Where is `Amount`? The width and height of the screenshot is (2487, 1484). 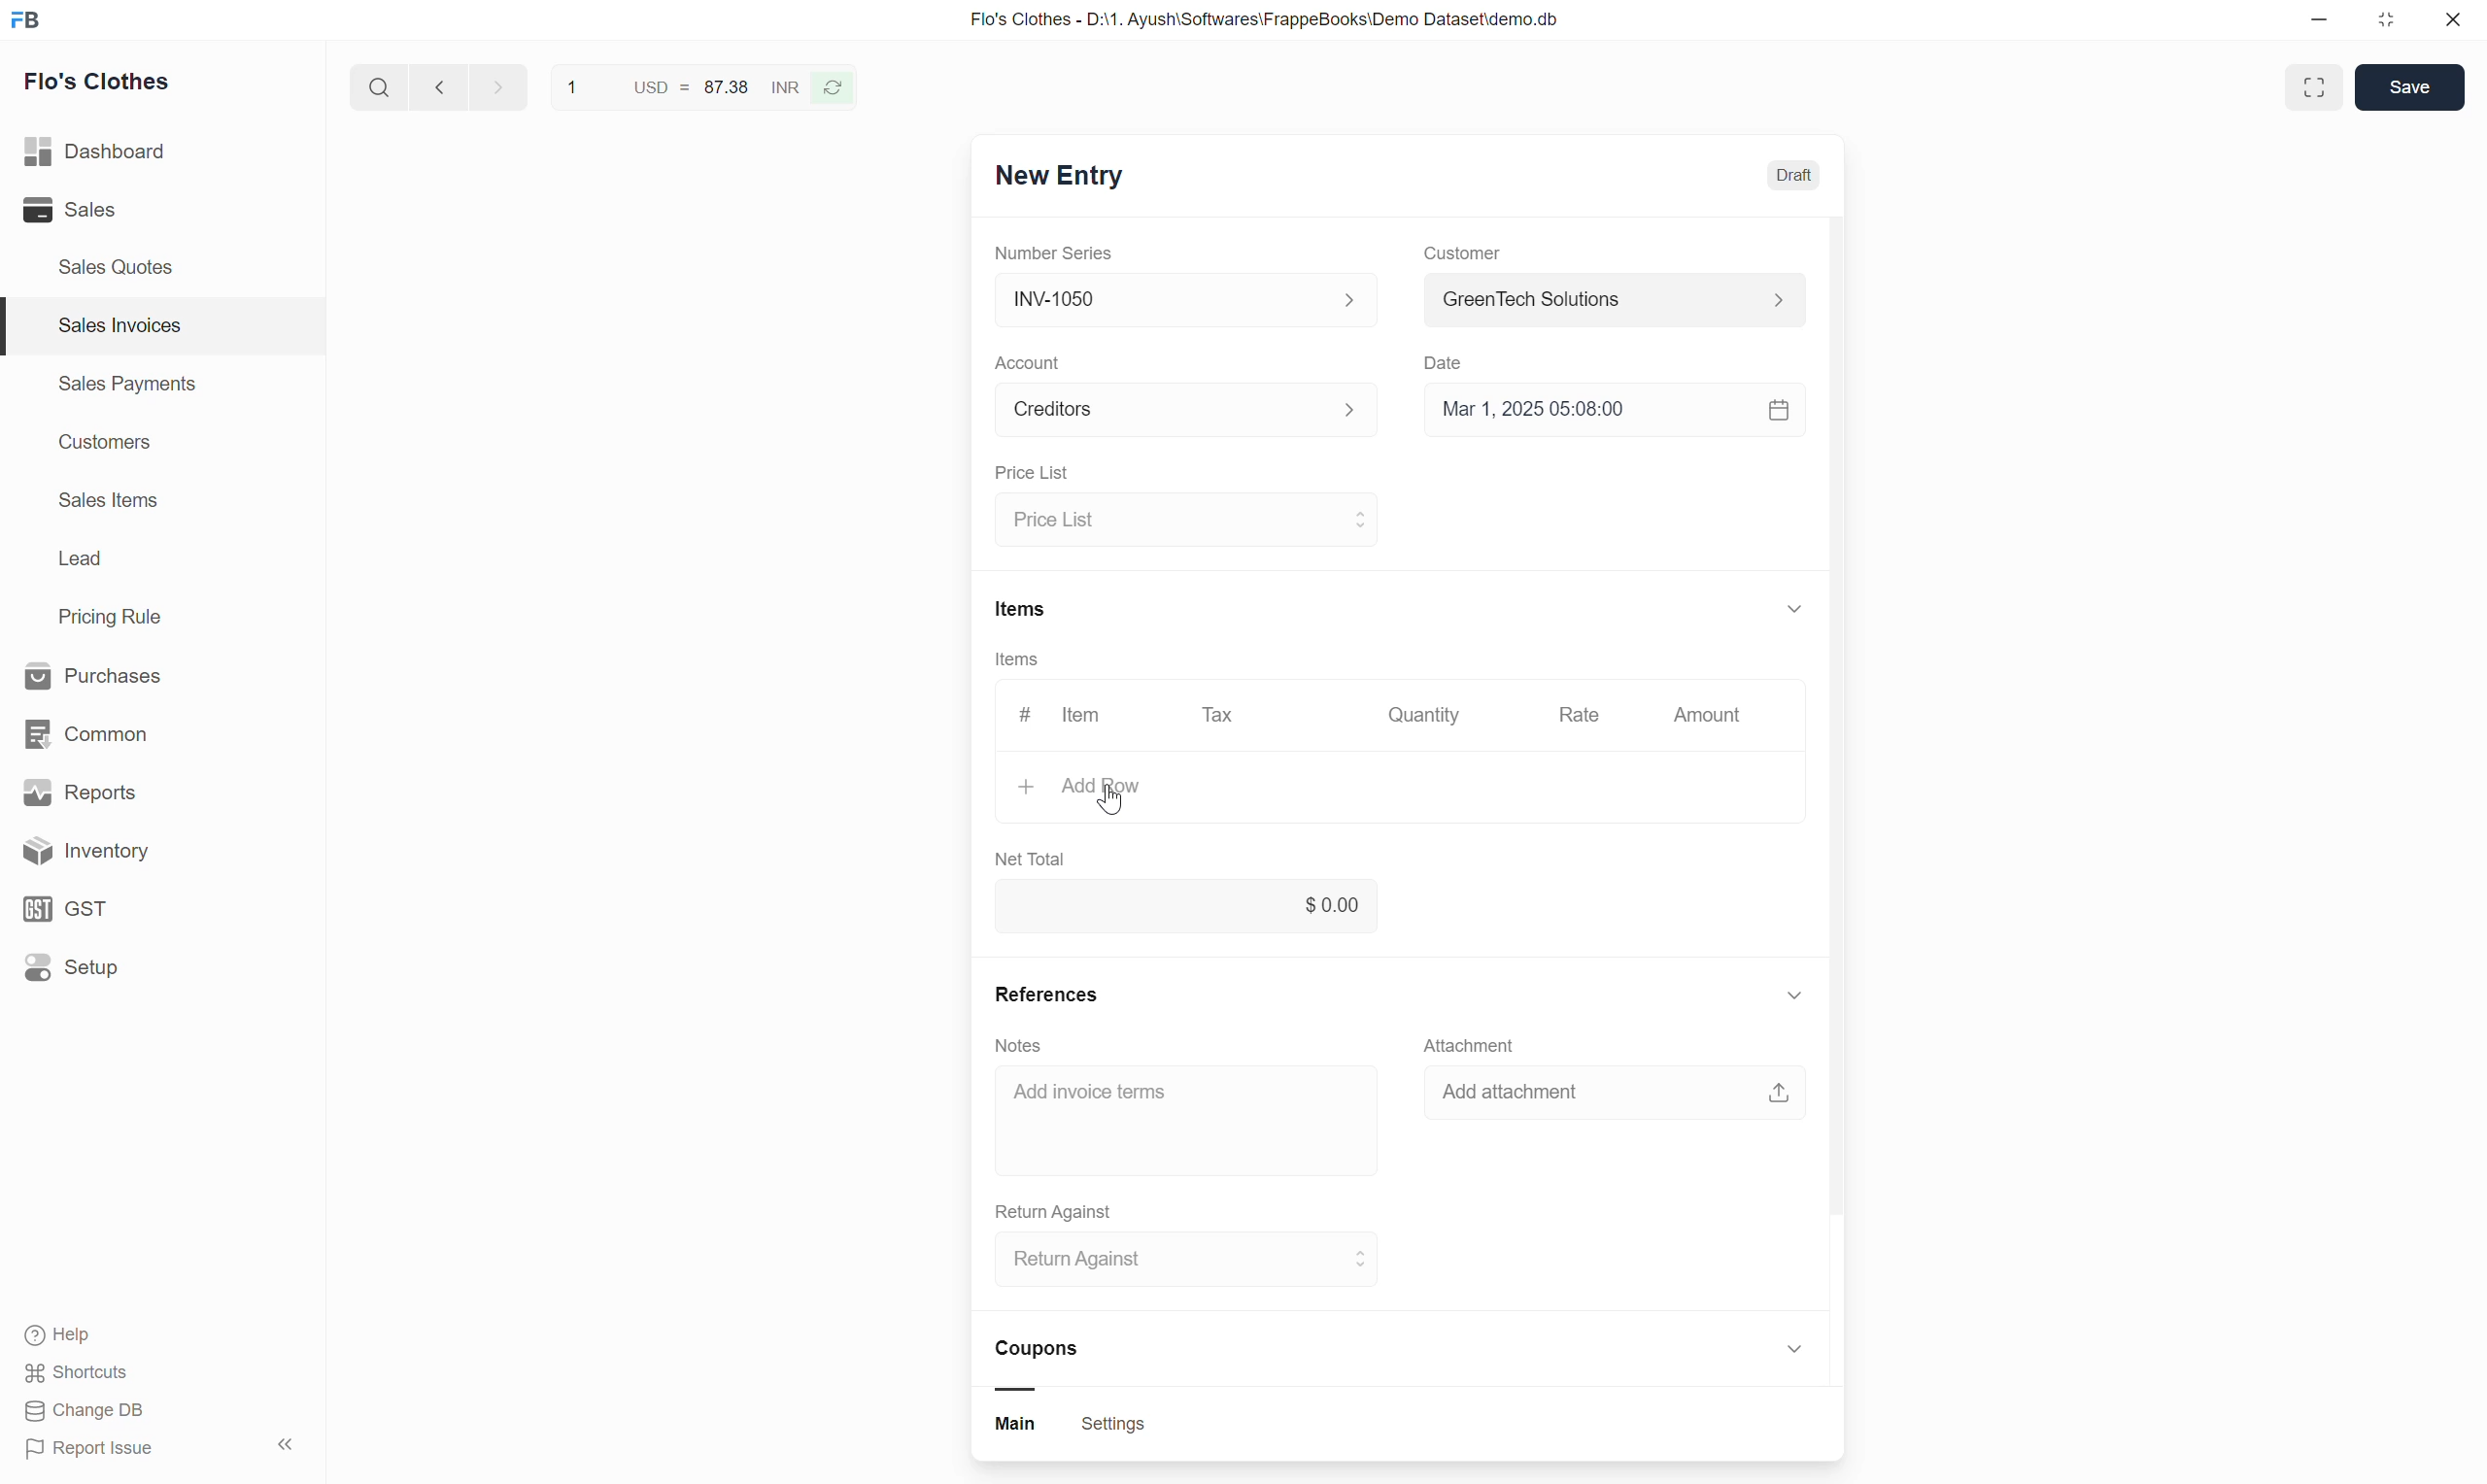
Amount is located at coordinates (1706, 716).